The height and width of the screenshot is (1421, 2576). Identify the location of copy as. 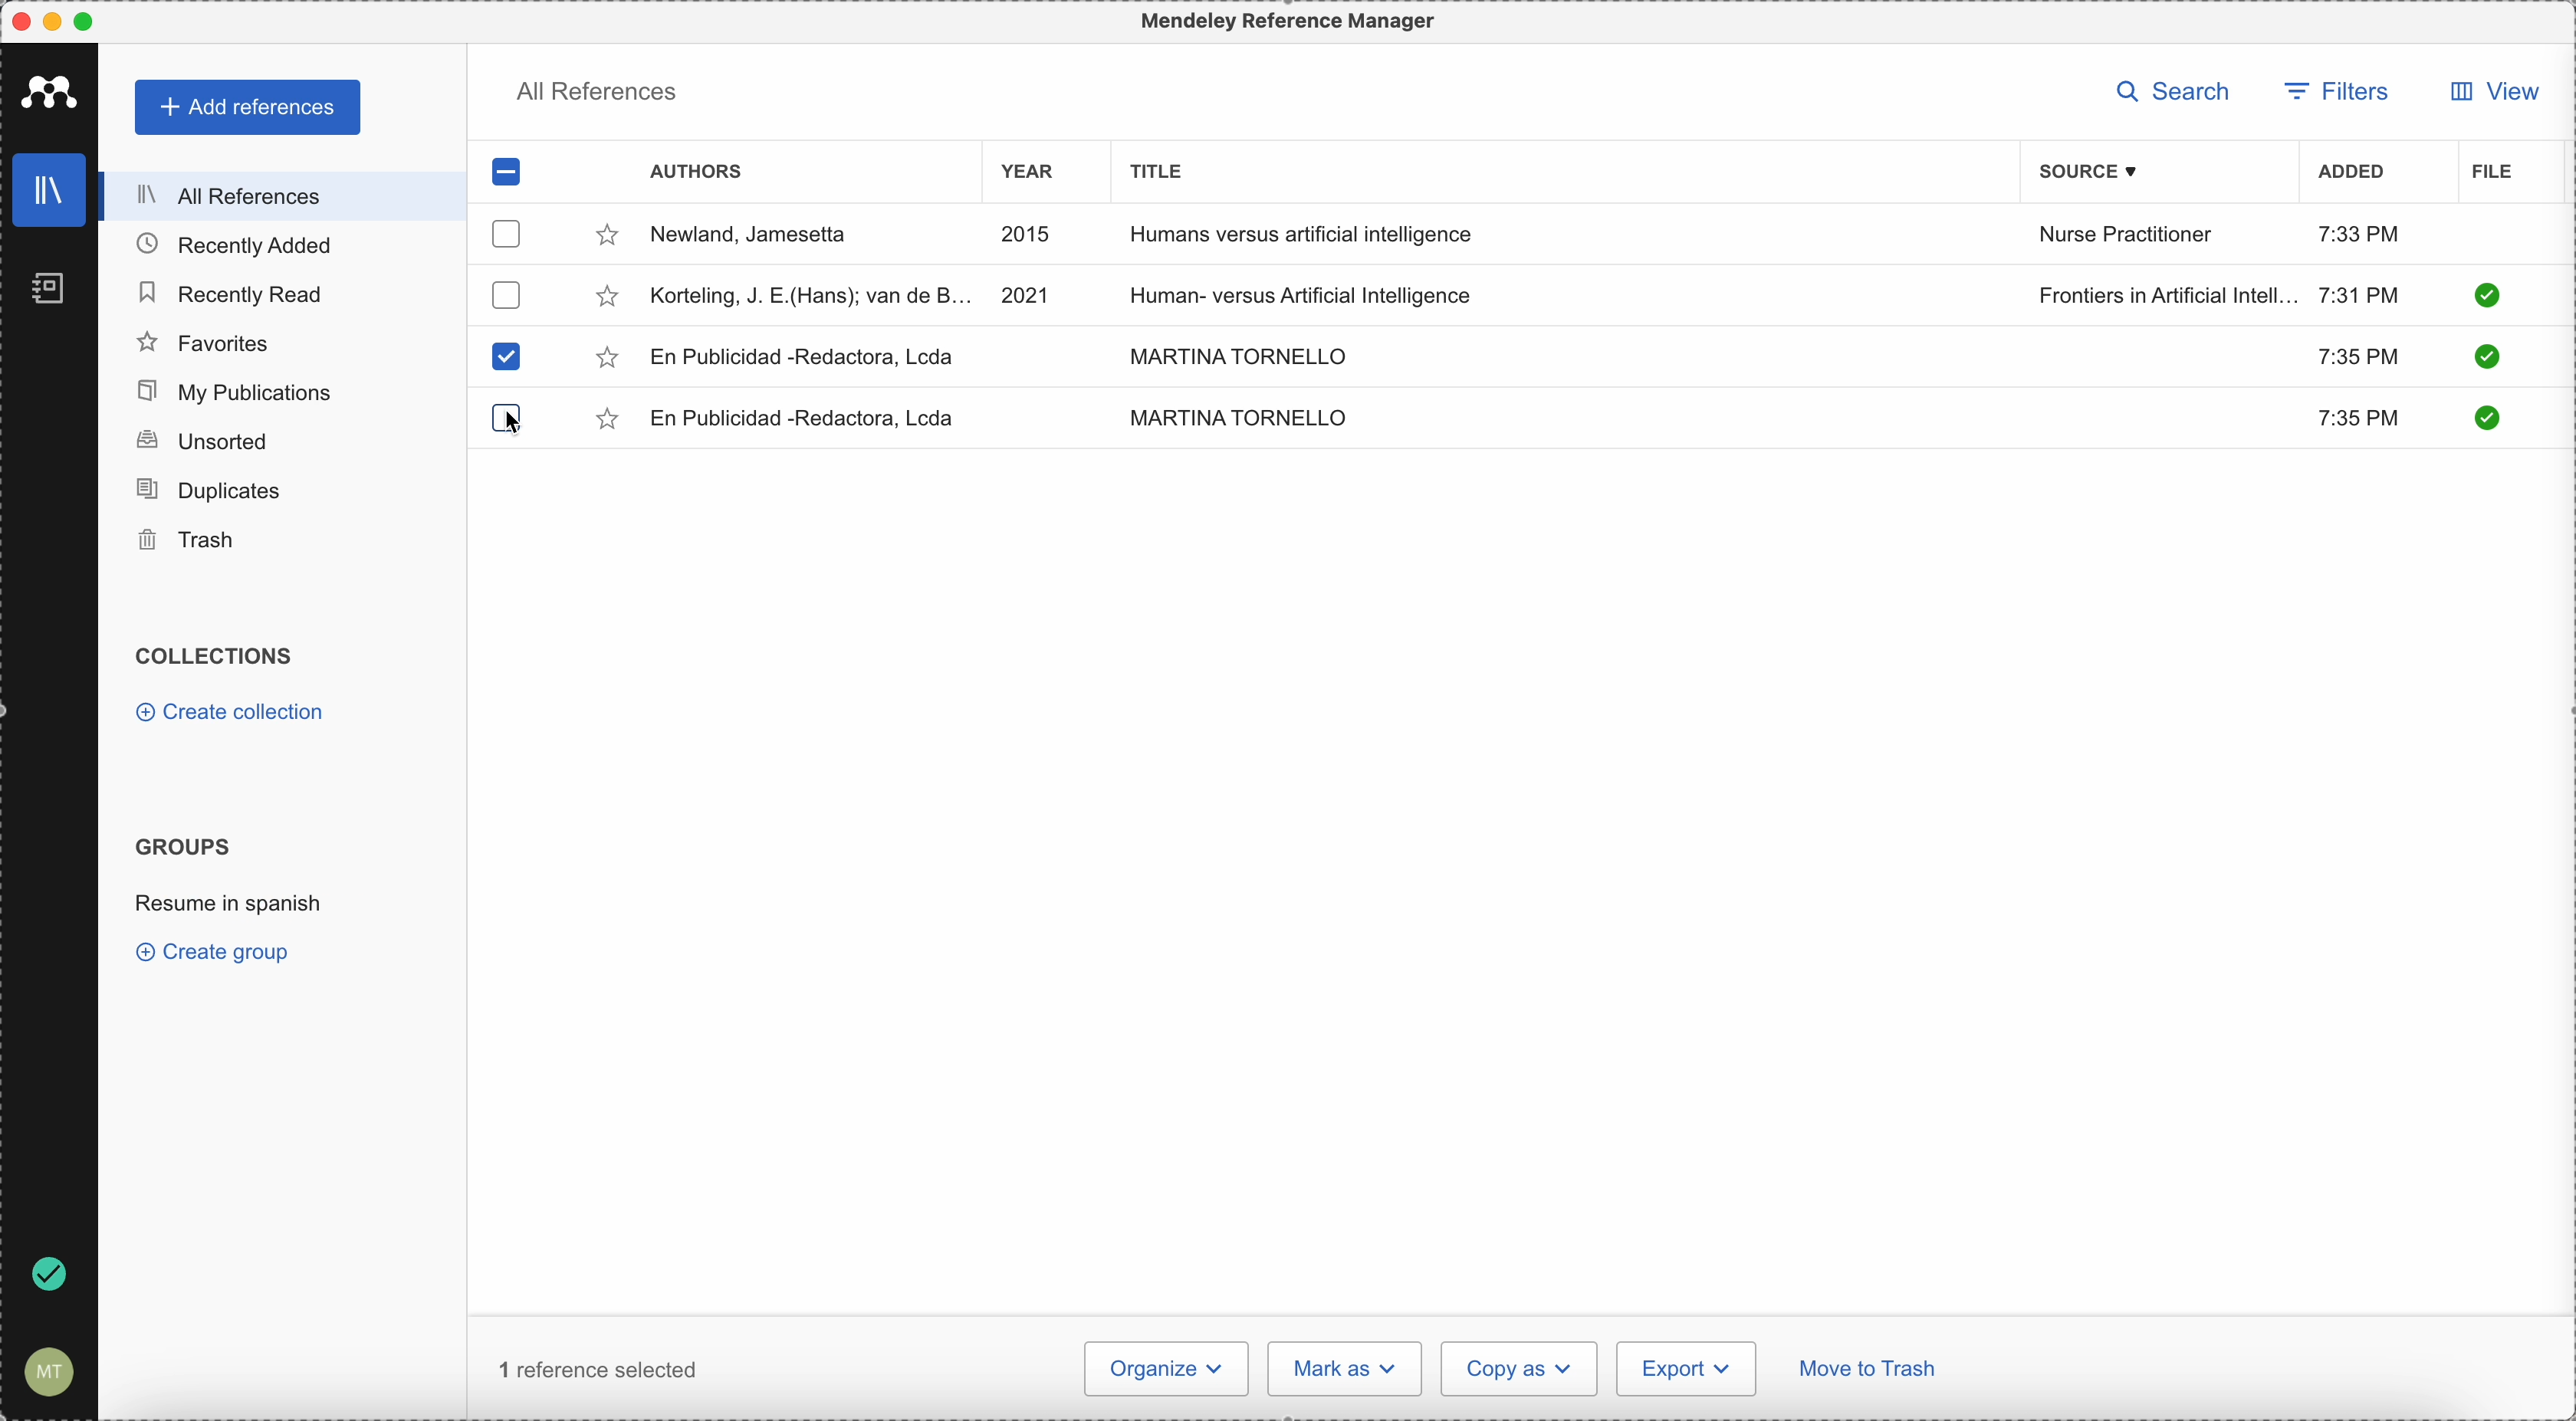
(1520, 1369).